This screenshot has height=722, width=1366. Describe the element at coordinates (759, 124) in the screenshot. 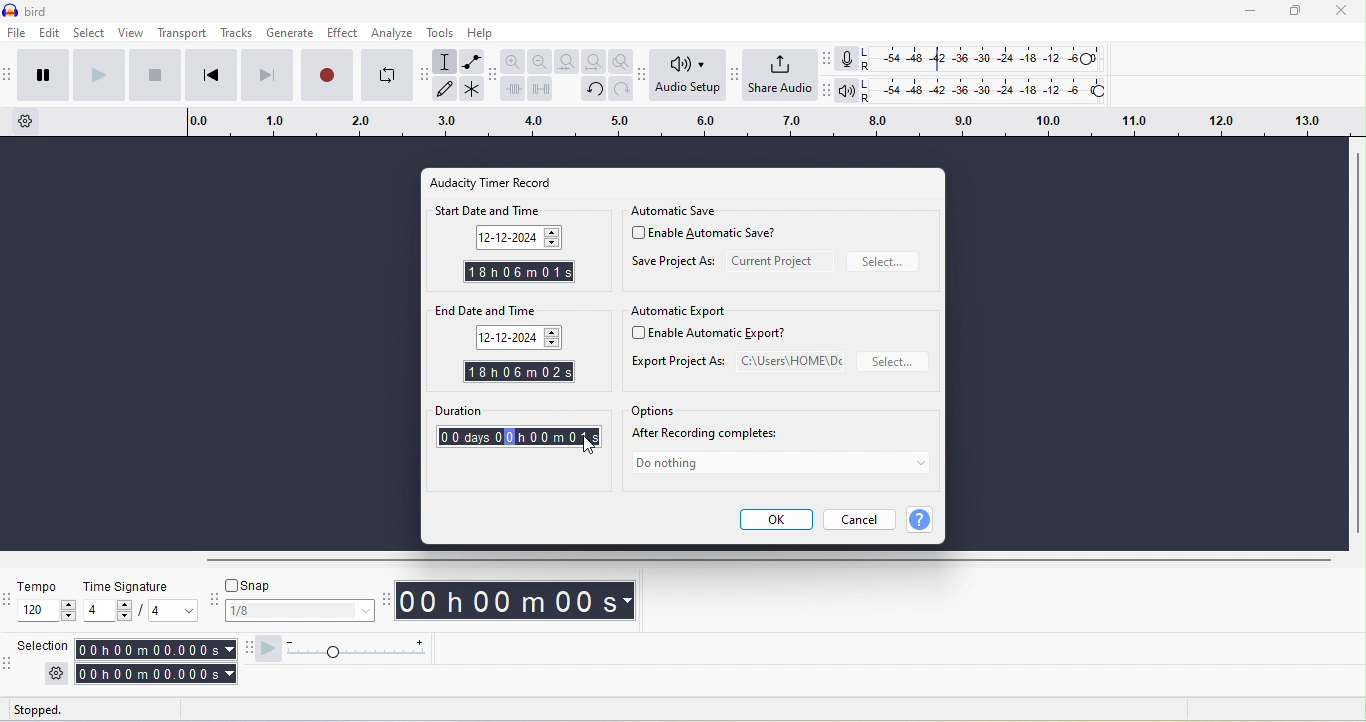

I see `click and drag to define a looping region` at that location.